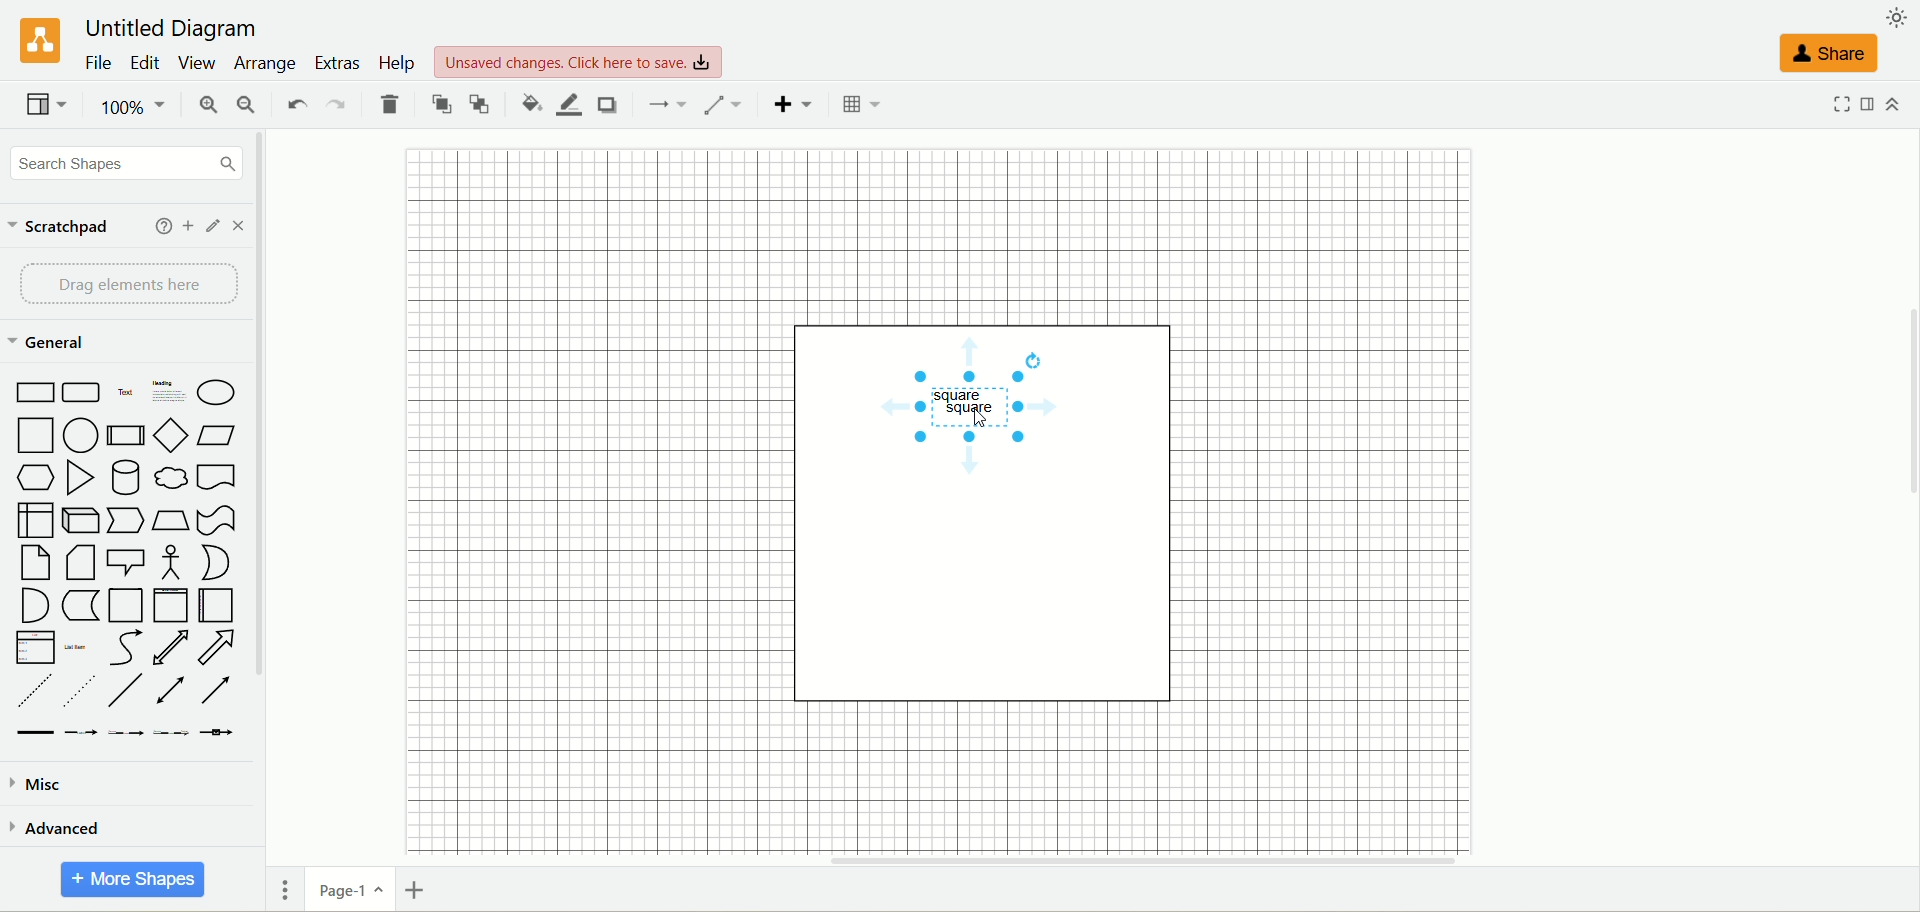  I want to click on format, so click(1865, 105).